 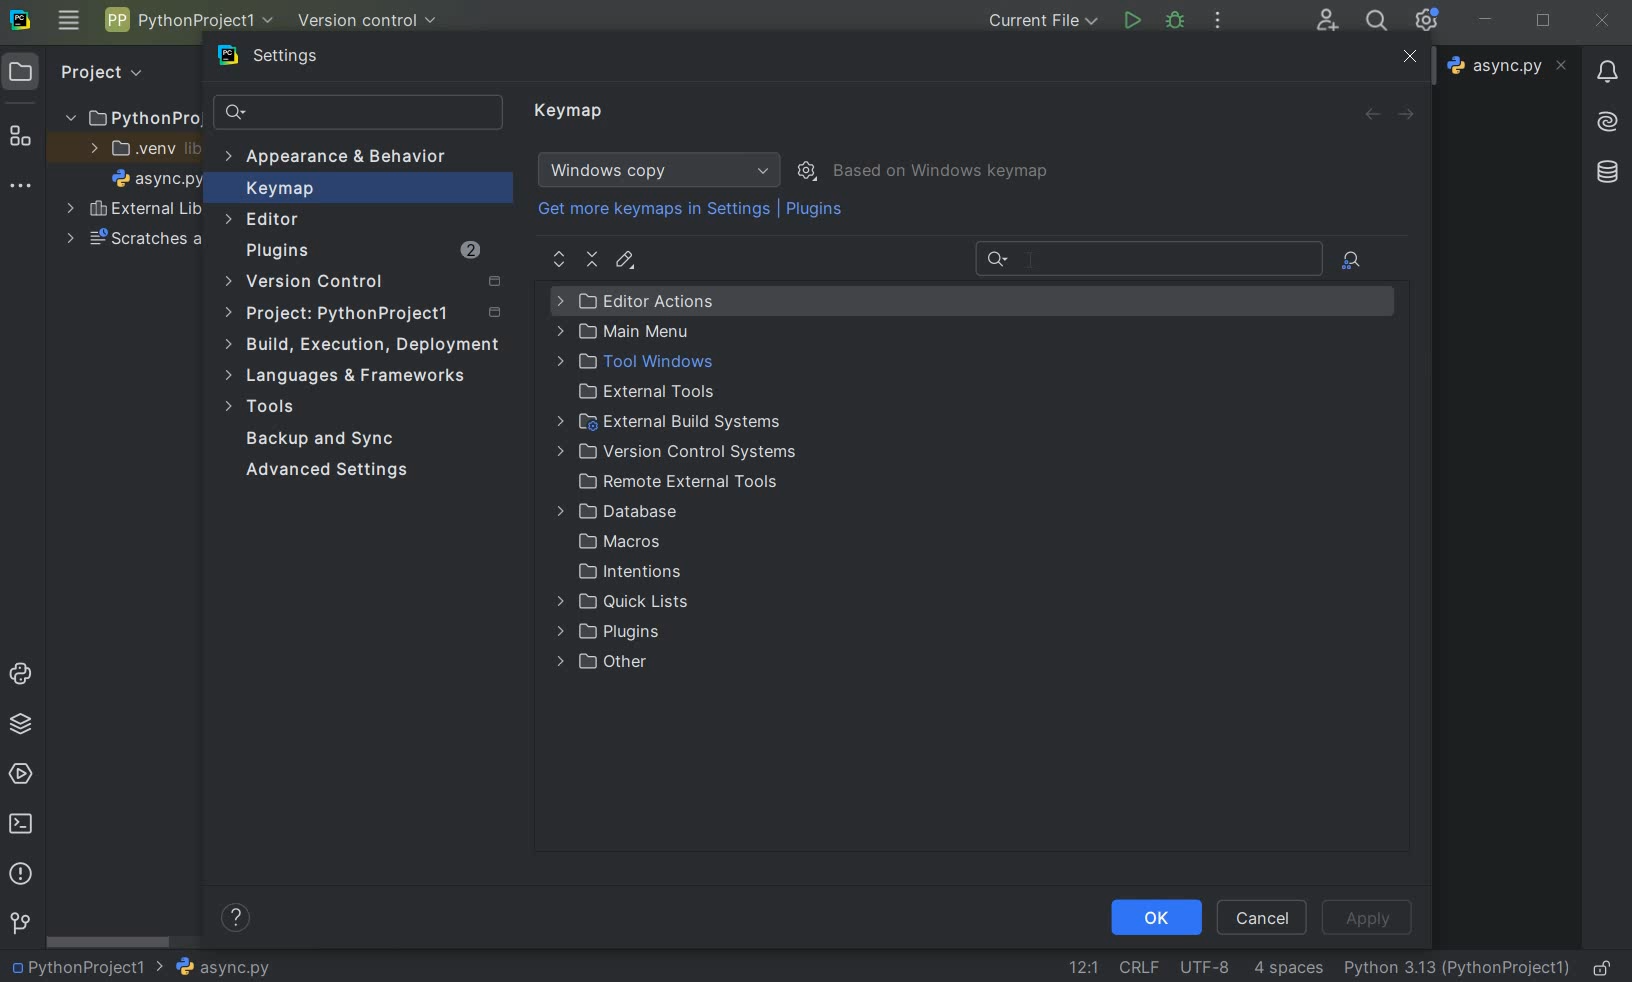 What do you see at coordinates (1083, 967) in the screenshot?
I see `go to line` at bounding box center [1083, 967].